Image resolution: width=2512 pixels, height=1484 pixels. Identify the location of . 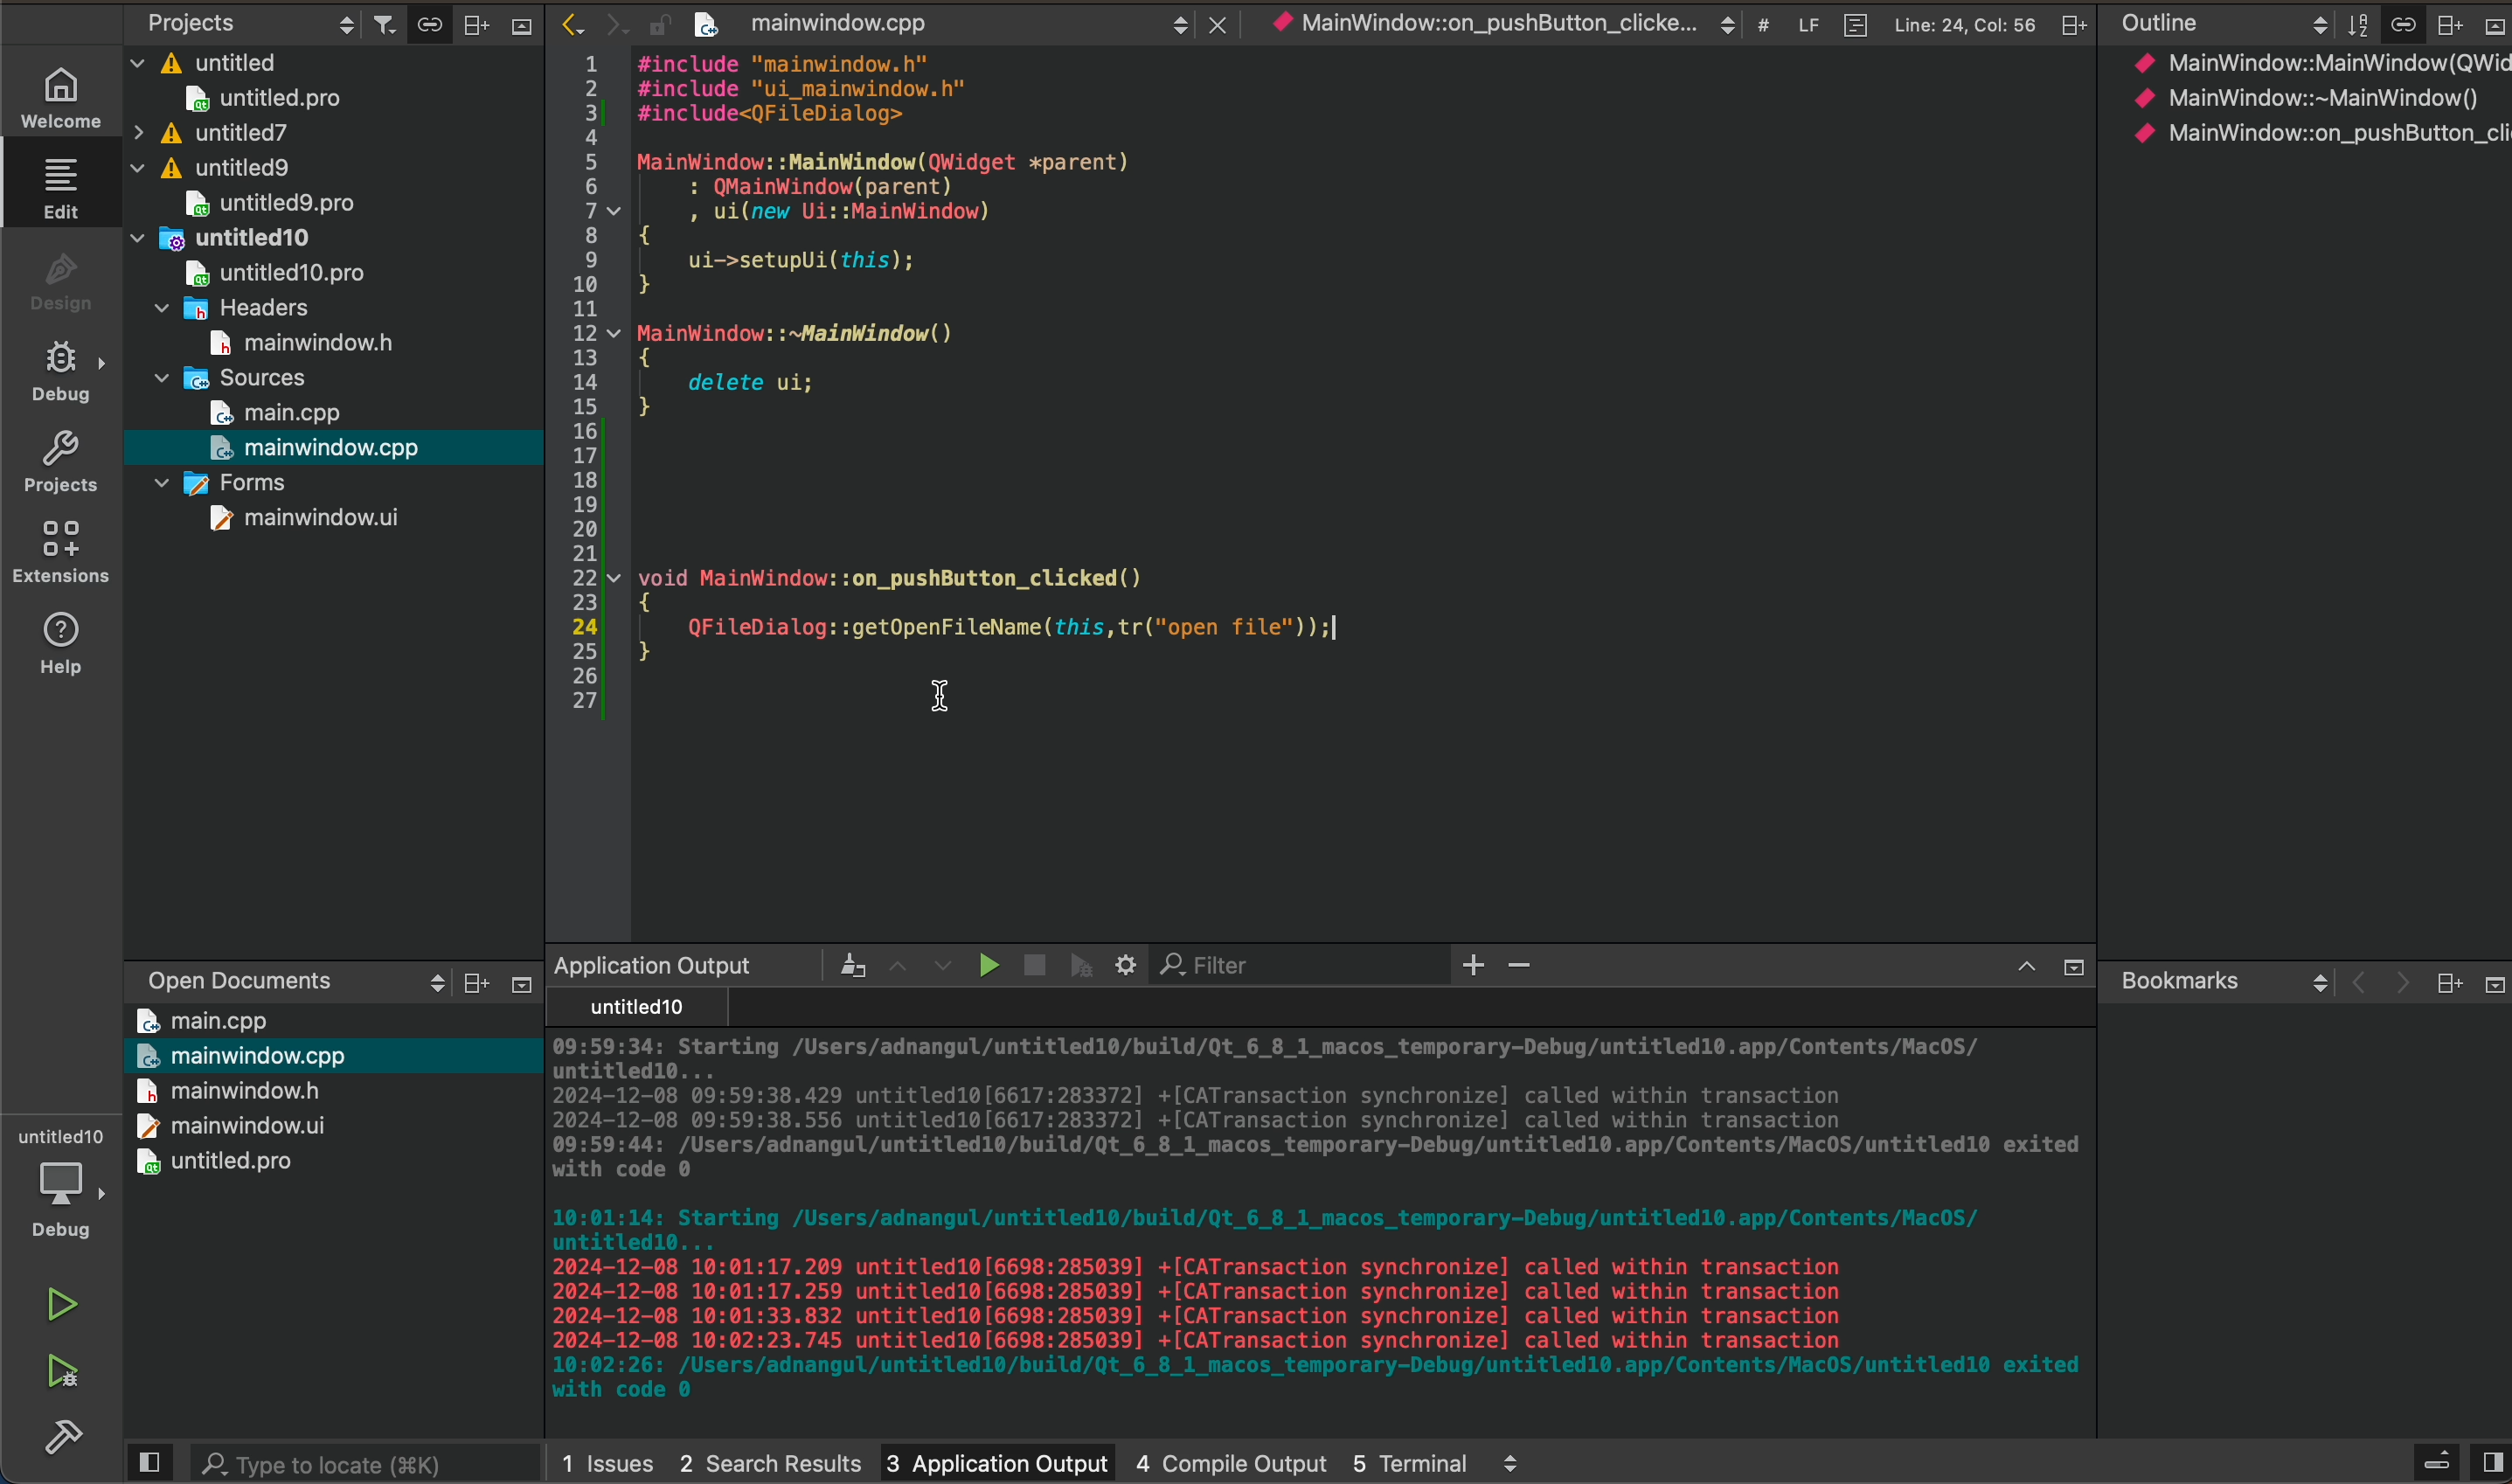
(2069, 24).